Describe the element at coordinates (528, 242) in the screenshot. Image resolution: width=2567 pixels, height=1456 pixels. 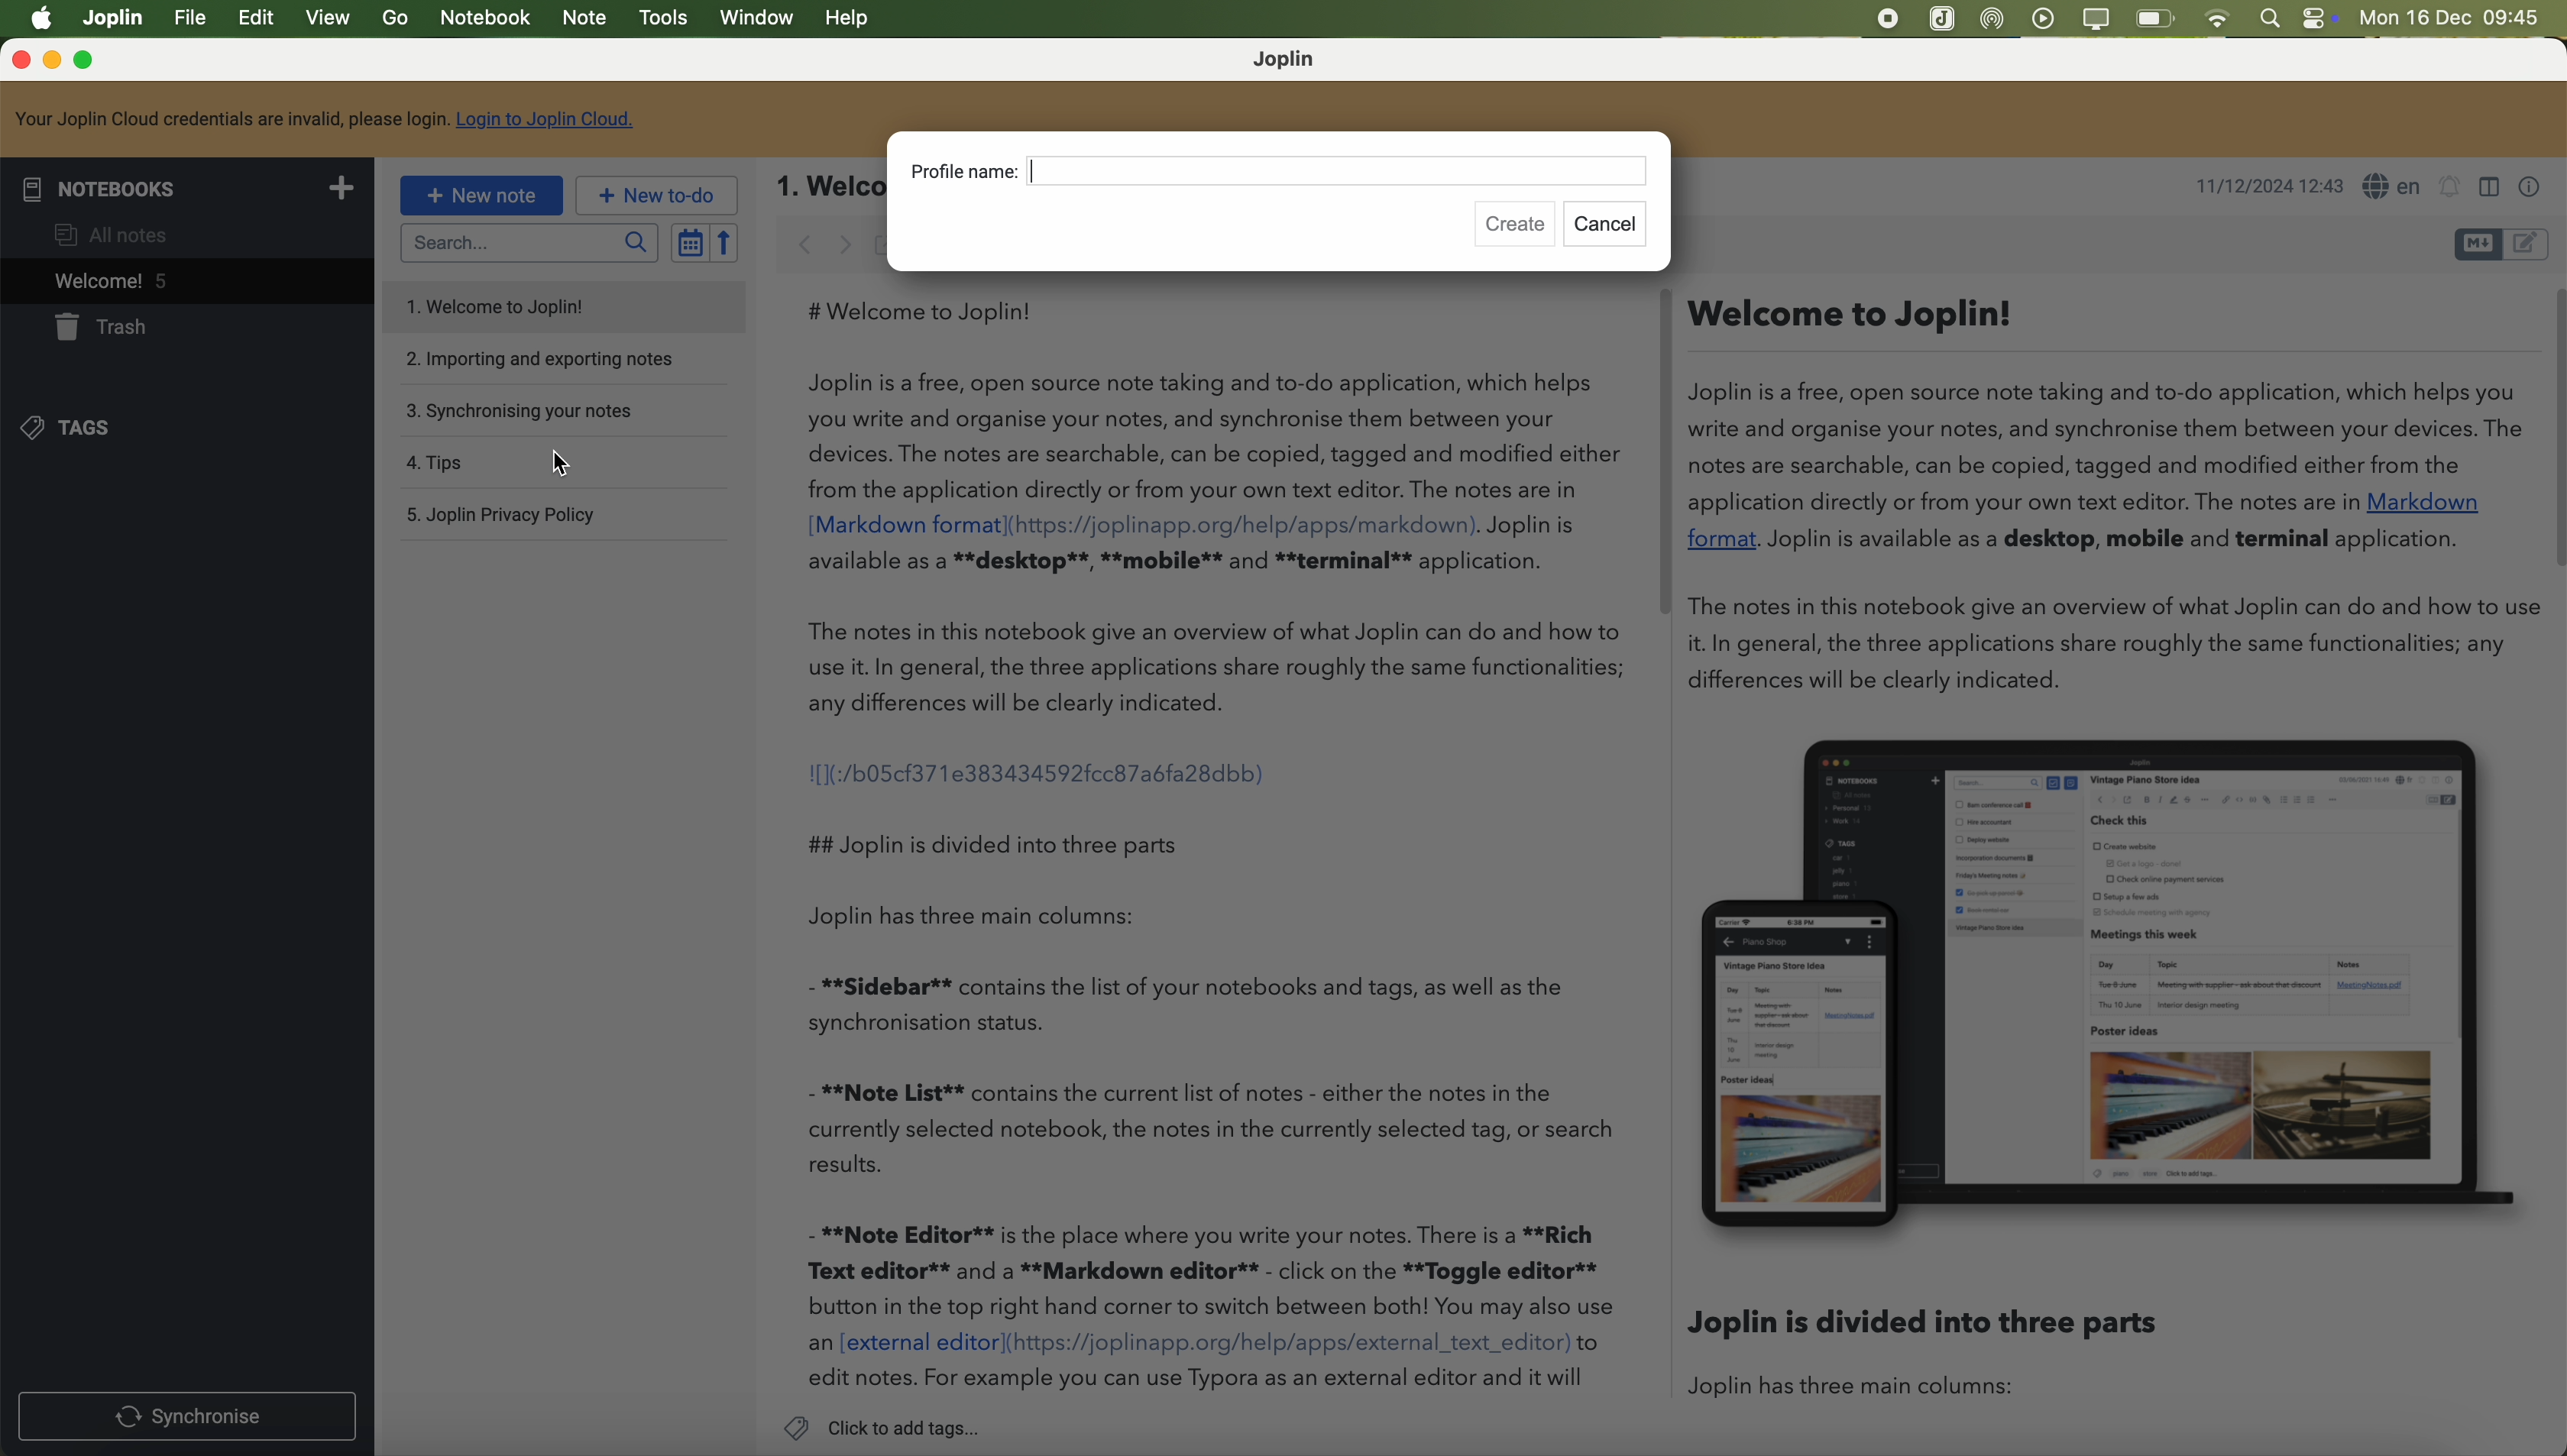
I see `search bar` at that location.